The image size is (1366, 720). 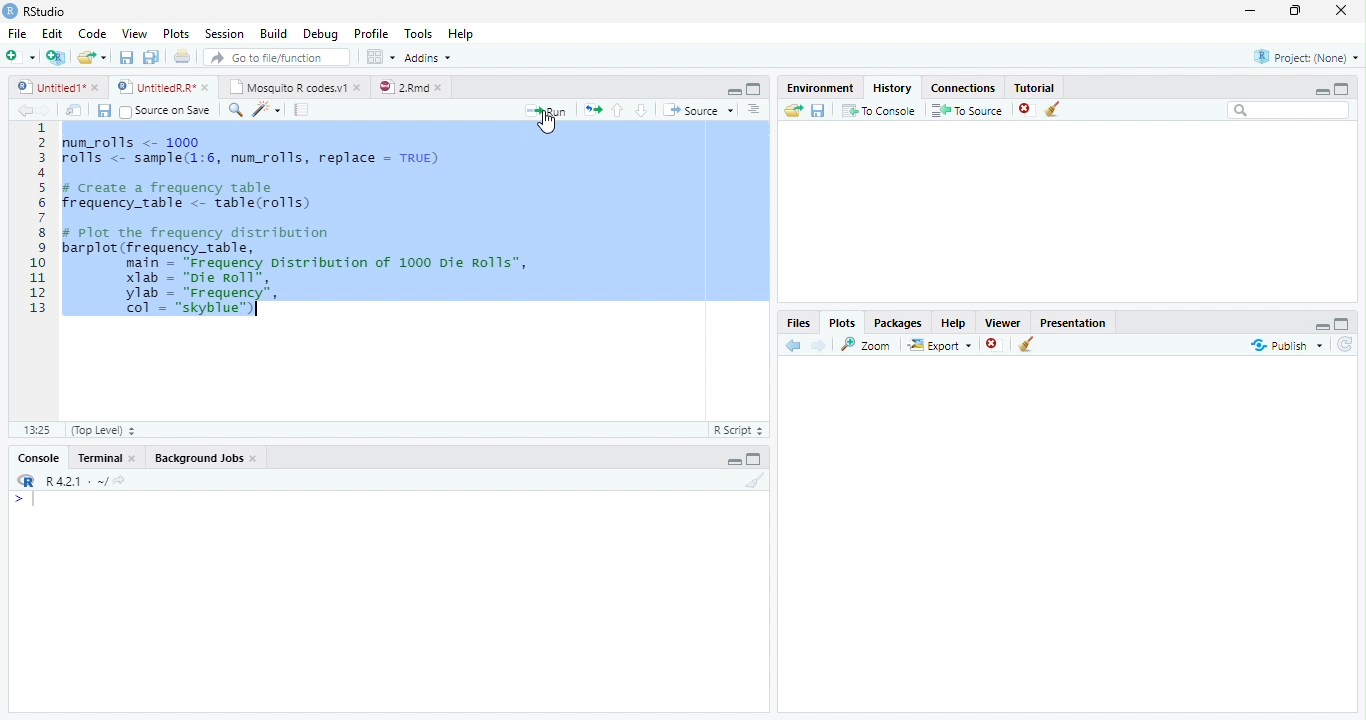 I want to click on Source, so click(x=698, y=111).